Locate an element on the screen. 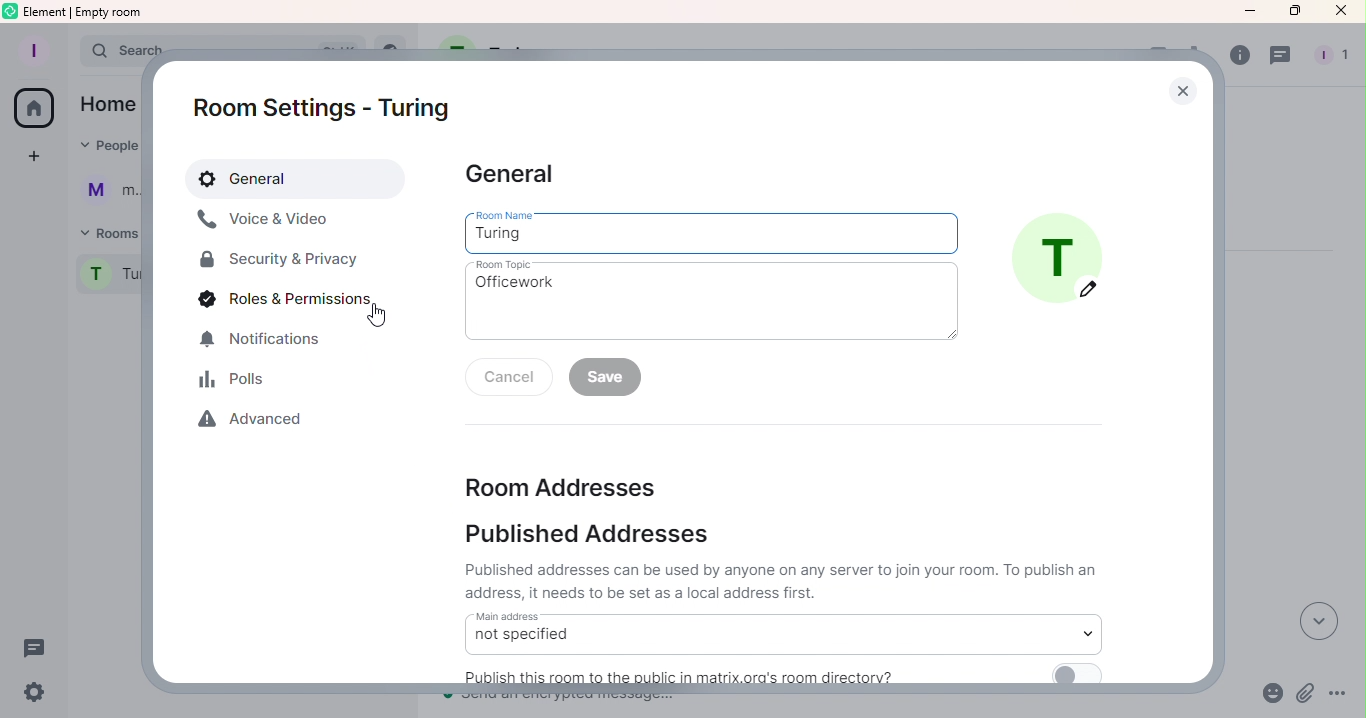  Quick settings is located at coordinates (34, 694).